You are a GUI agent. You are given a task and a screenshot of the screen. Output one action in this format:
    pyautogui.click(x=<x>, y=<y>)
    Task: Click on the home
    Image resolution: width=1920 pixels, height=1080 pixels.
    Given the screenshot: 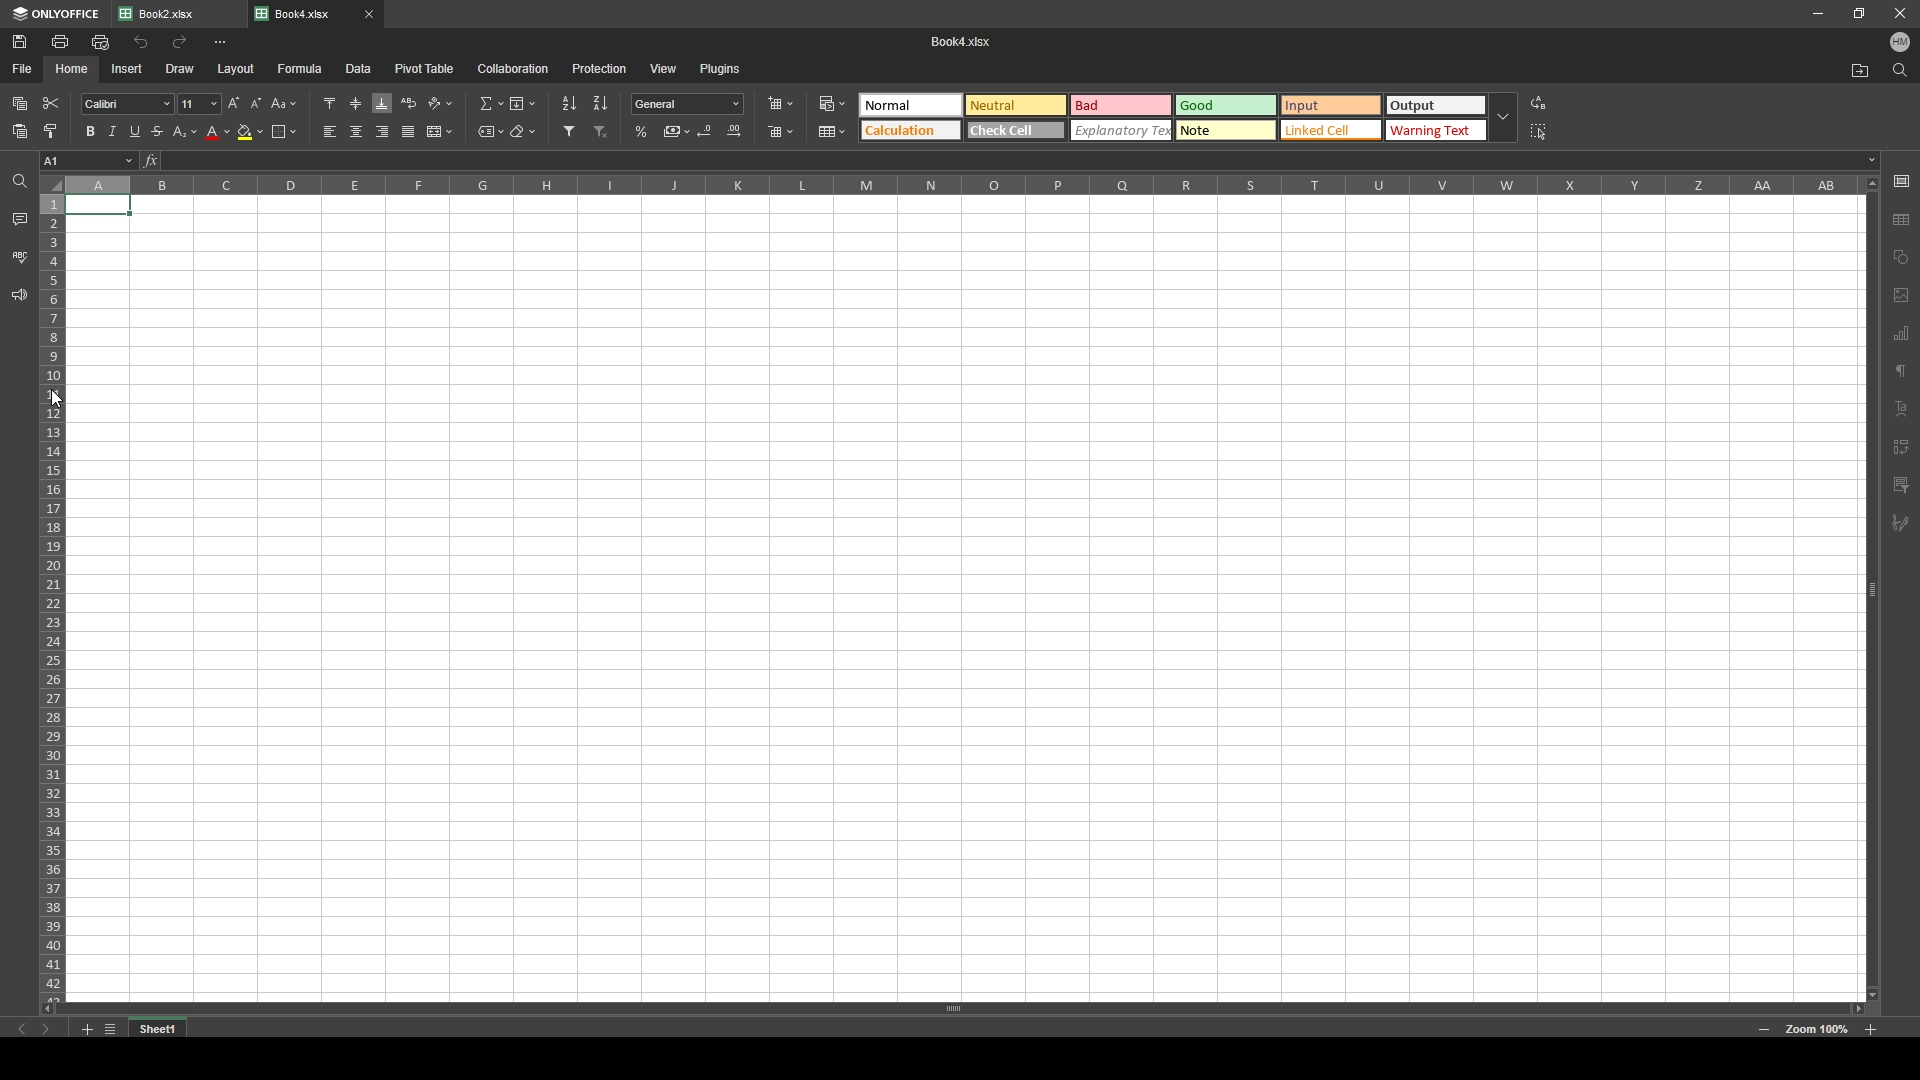 What is the action you would take?
    pyautogui.click(x=72, y=69)
    